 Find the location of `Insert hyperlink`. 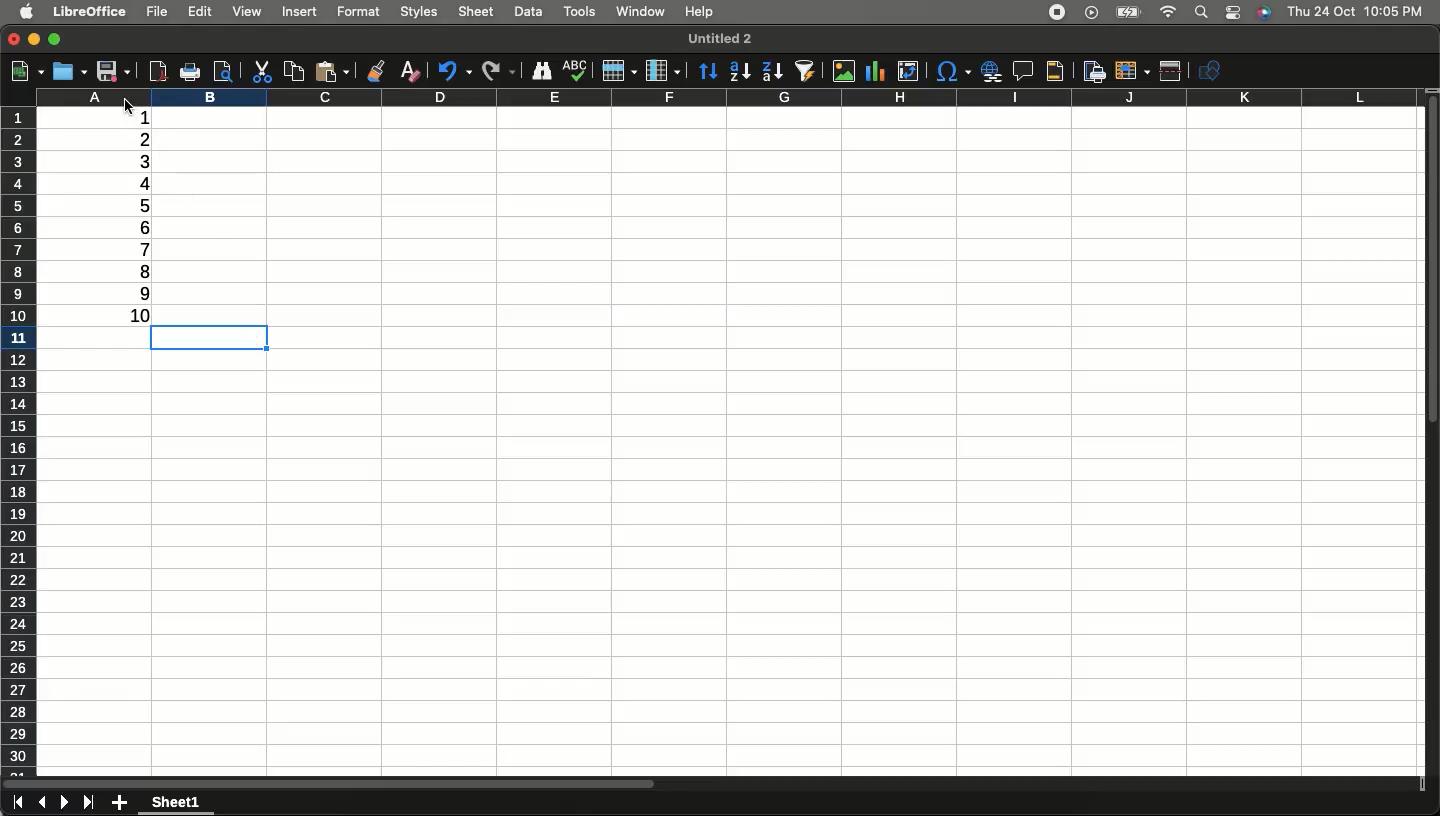

Insert hyperlink is located at coordinates (989, 71).